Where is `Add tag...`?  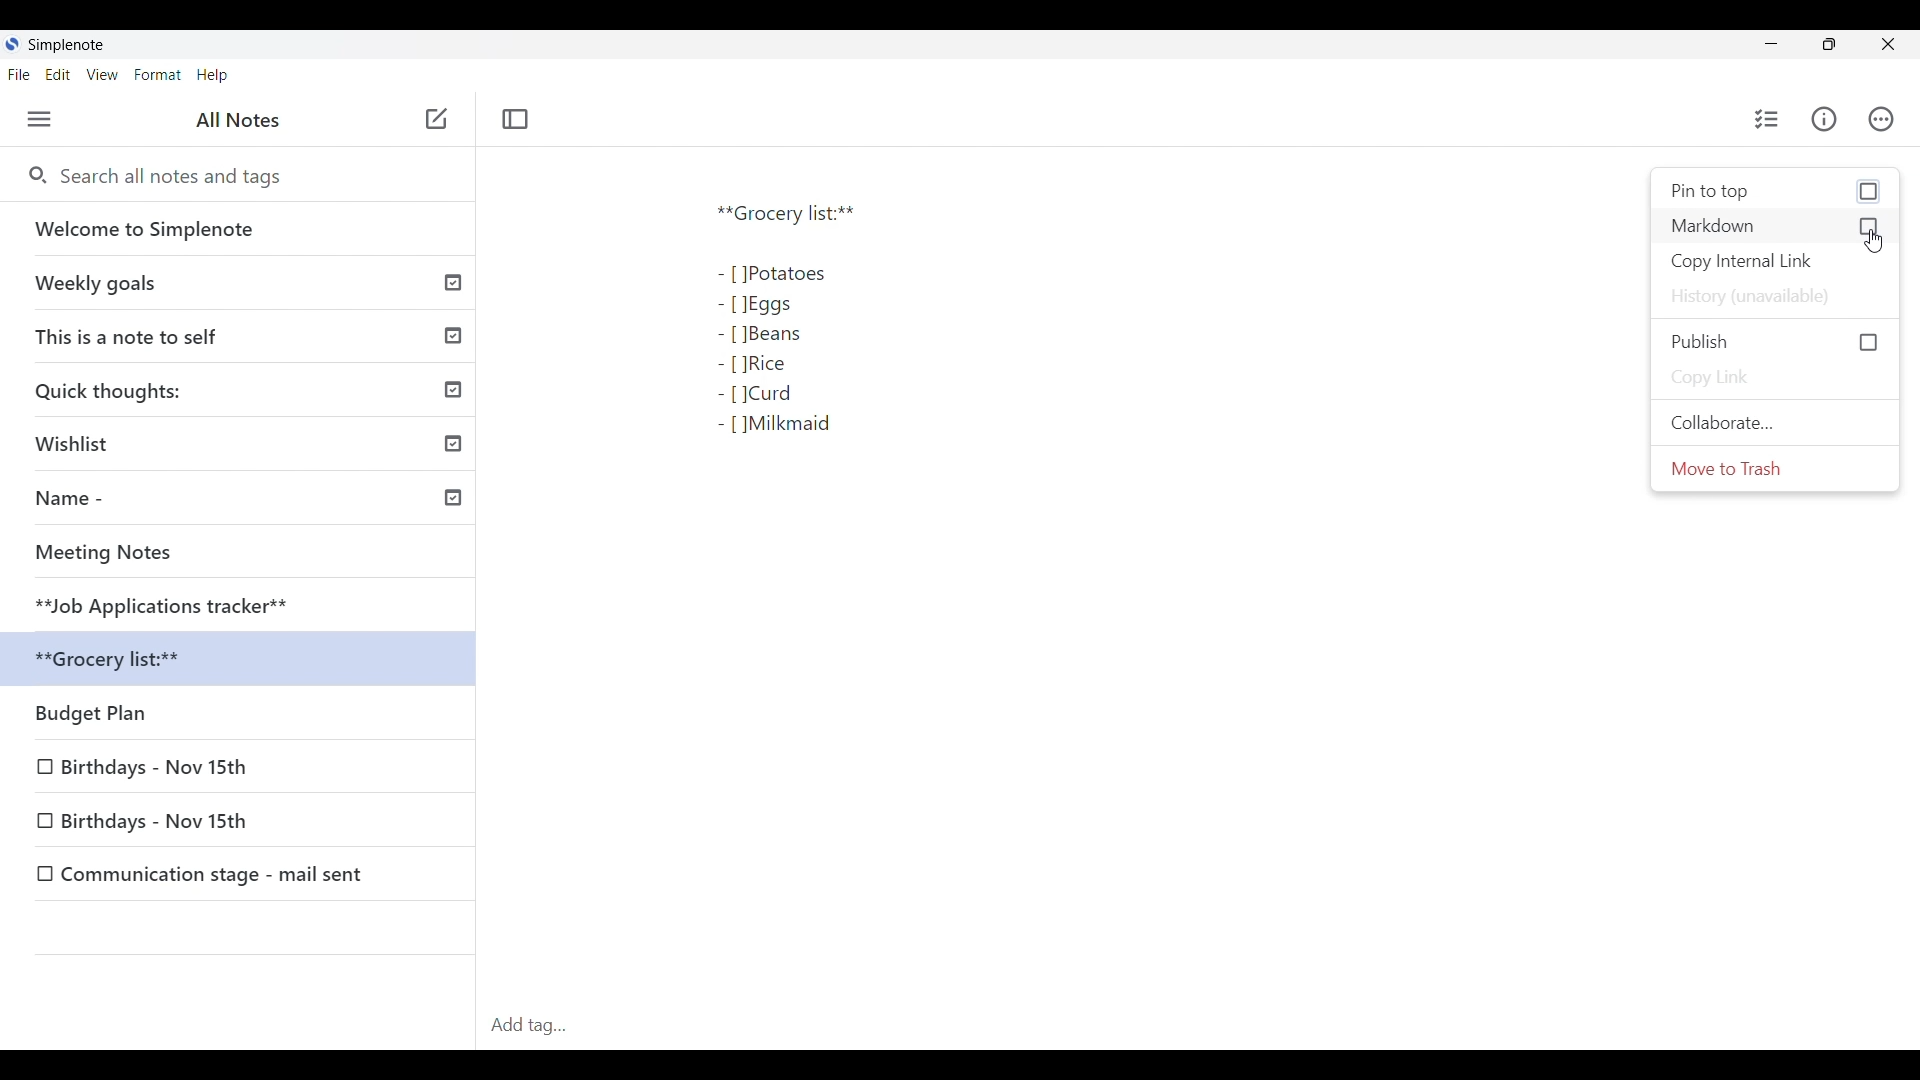
Add tag... is located at coordinates (536, 1025).